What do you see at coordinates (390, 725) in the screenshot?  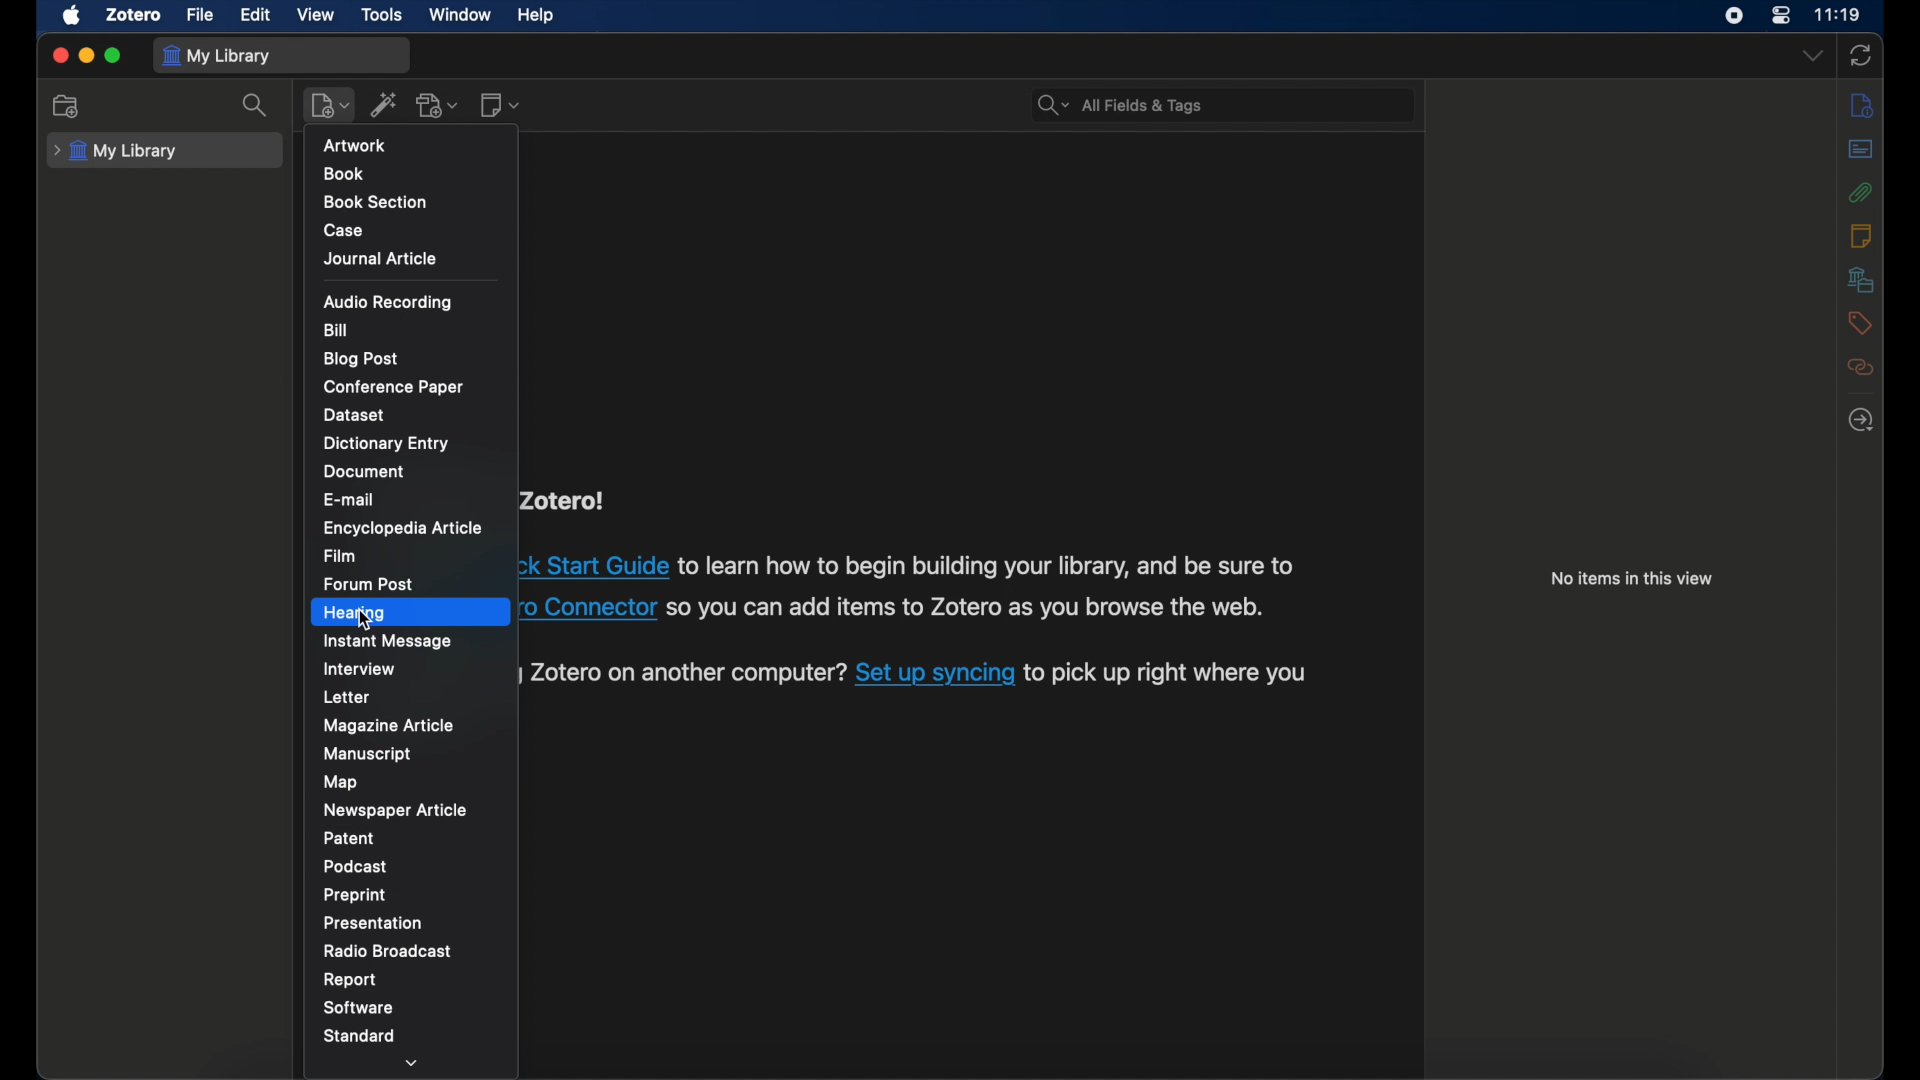 I see `magazine article` at bounding box center [390, 725].